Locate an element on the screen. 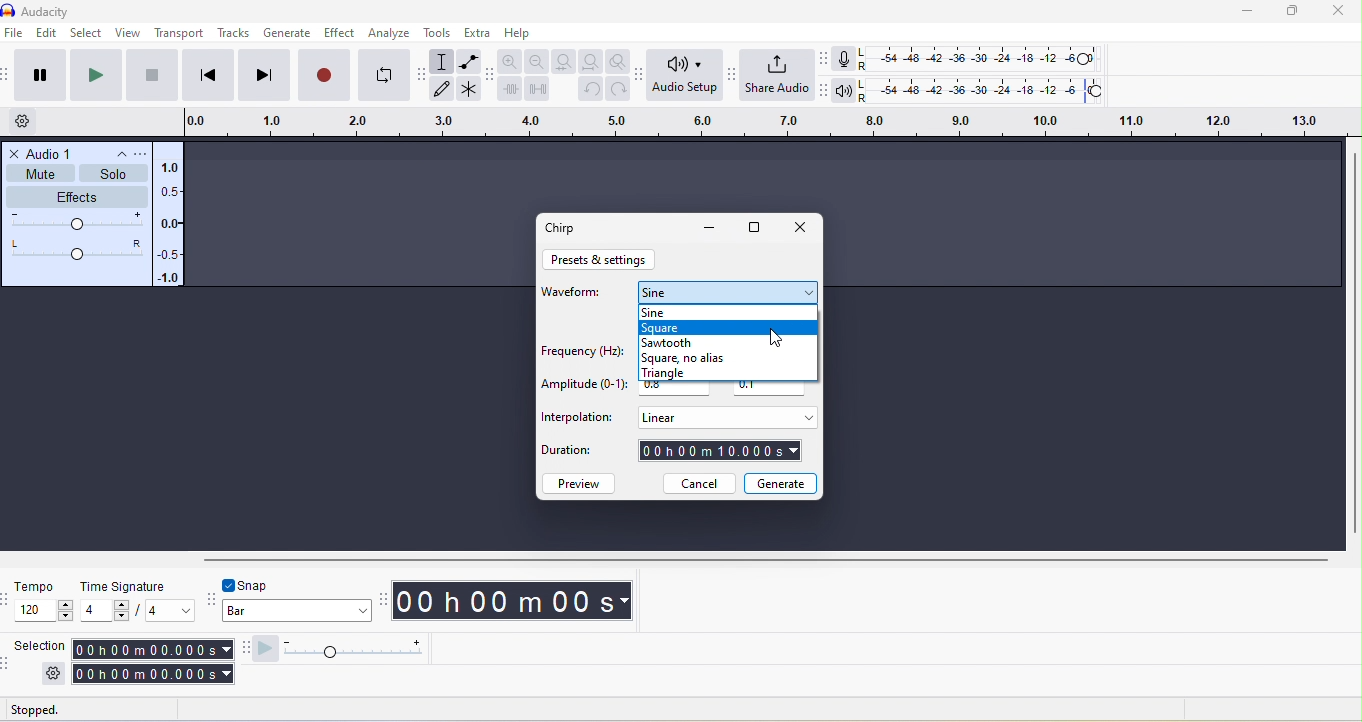 The height and width of the screenshot is (722, 1362). trim audio outside selection is located at coordinates (510, 88).